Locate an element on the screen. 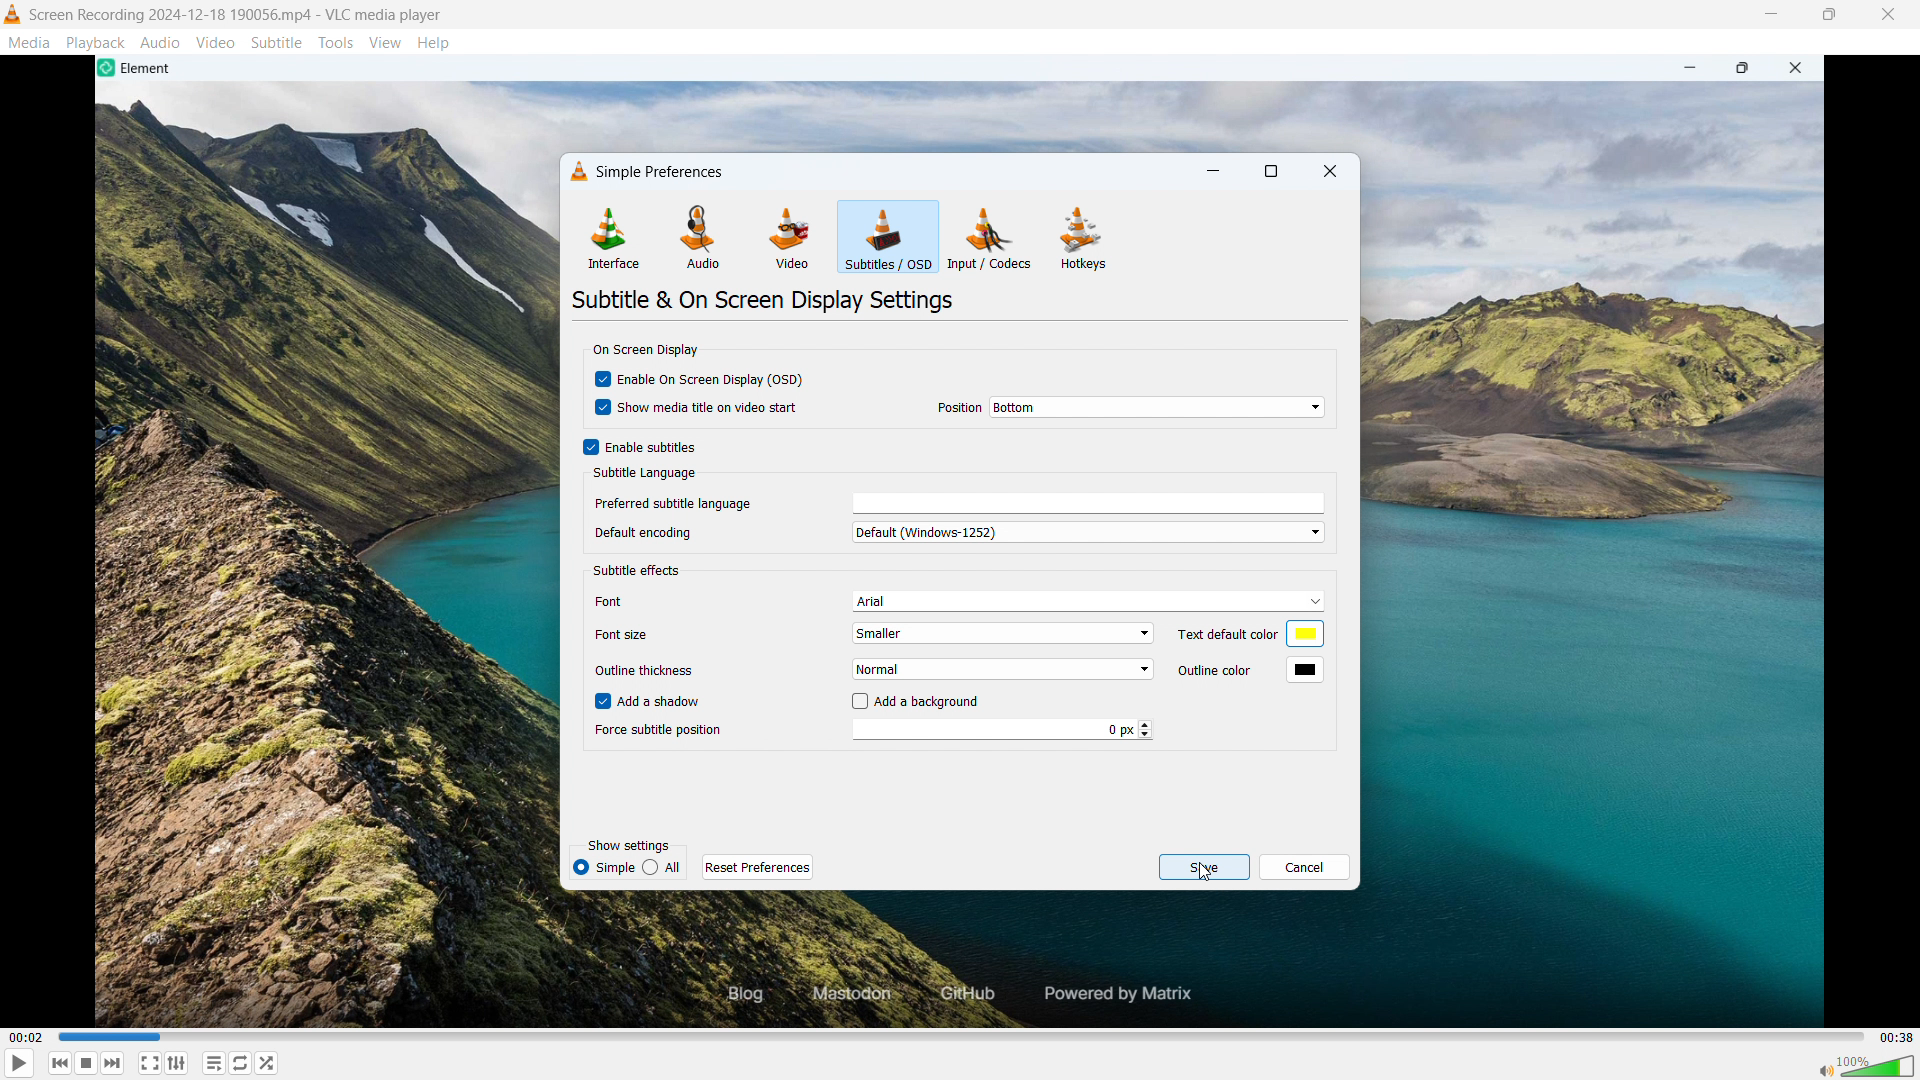 Image resolution: width=1920 pixels, height=1080 pixels. Simple preferences  is located at coordinates (649, 168).